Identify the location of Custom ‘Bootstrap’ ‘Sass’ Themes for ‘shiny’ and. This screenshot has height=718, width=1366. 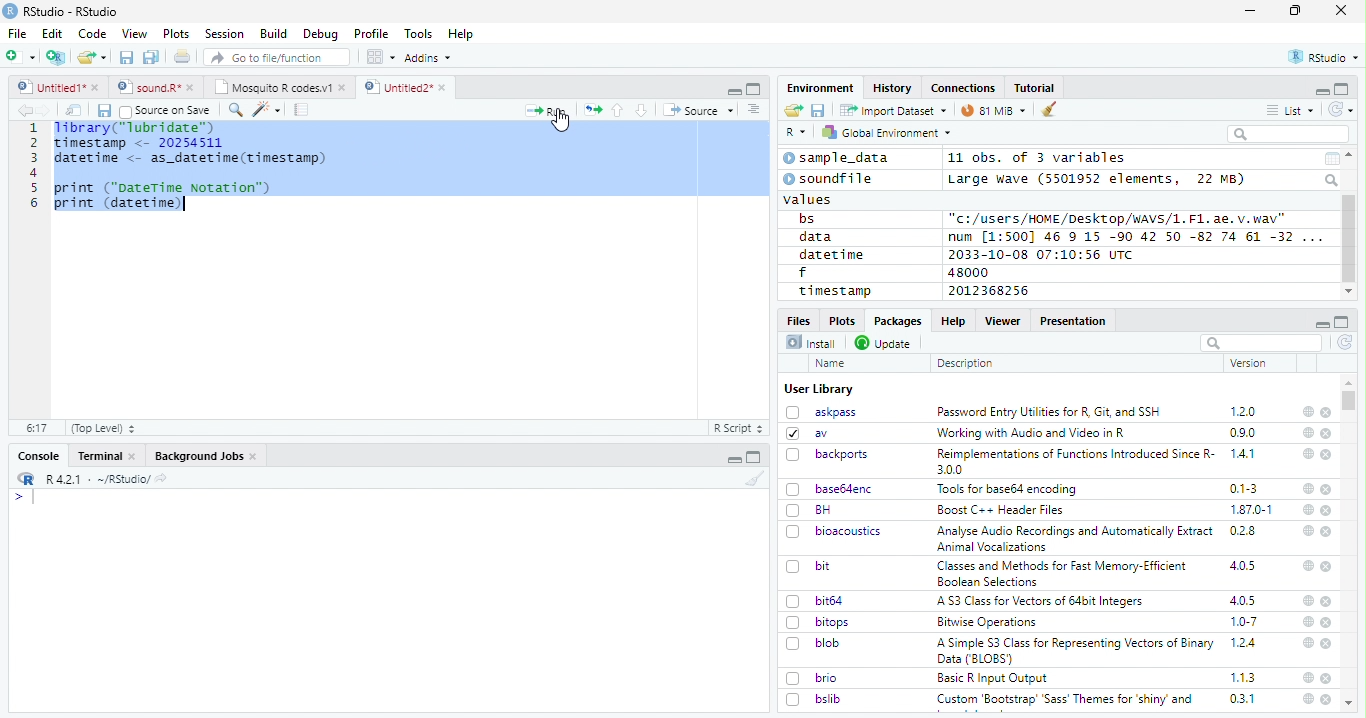
(1065, 702).